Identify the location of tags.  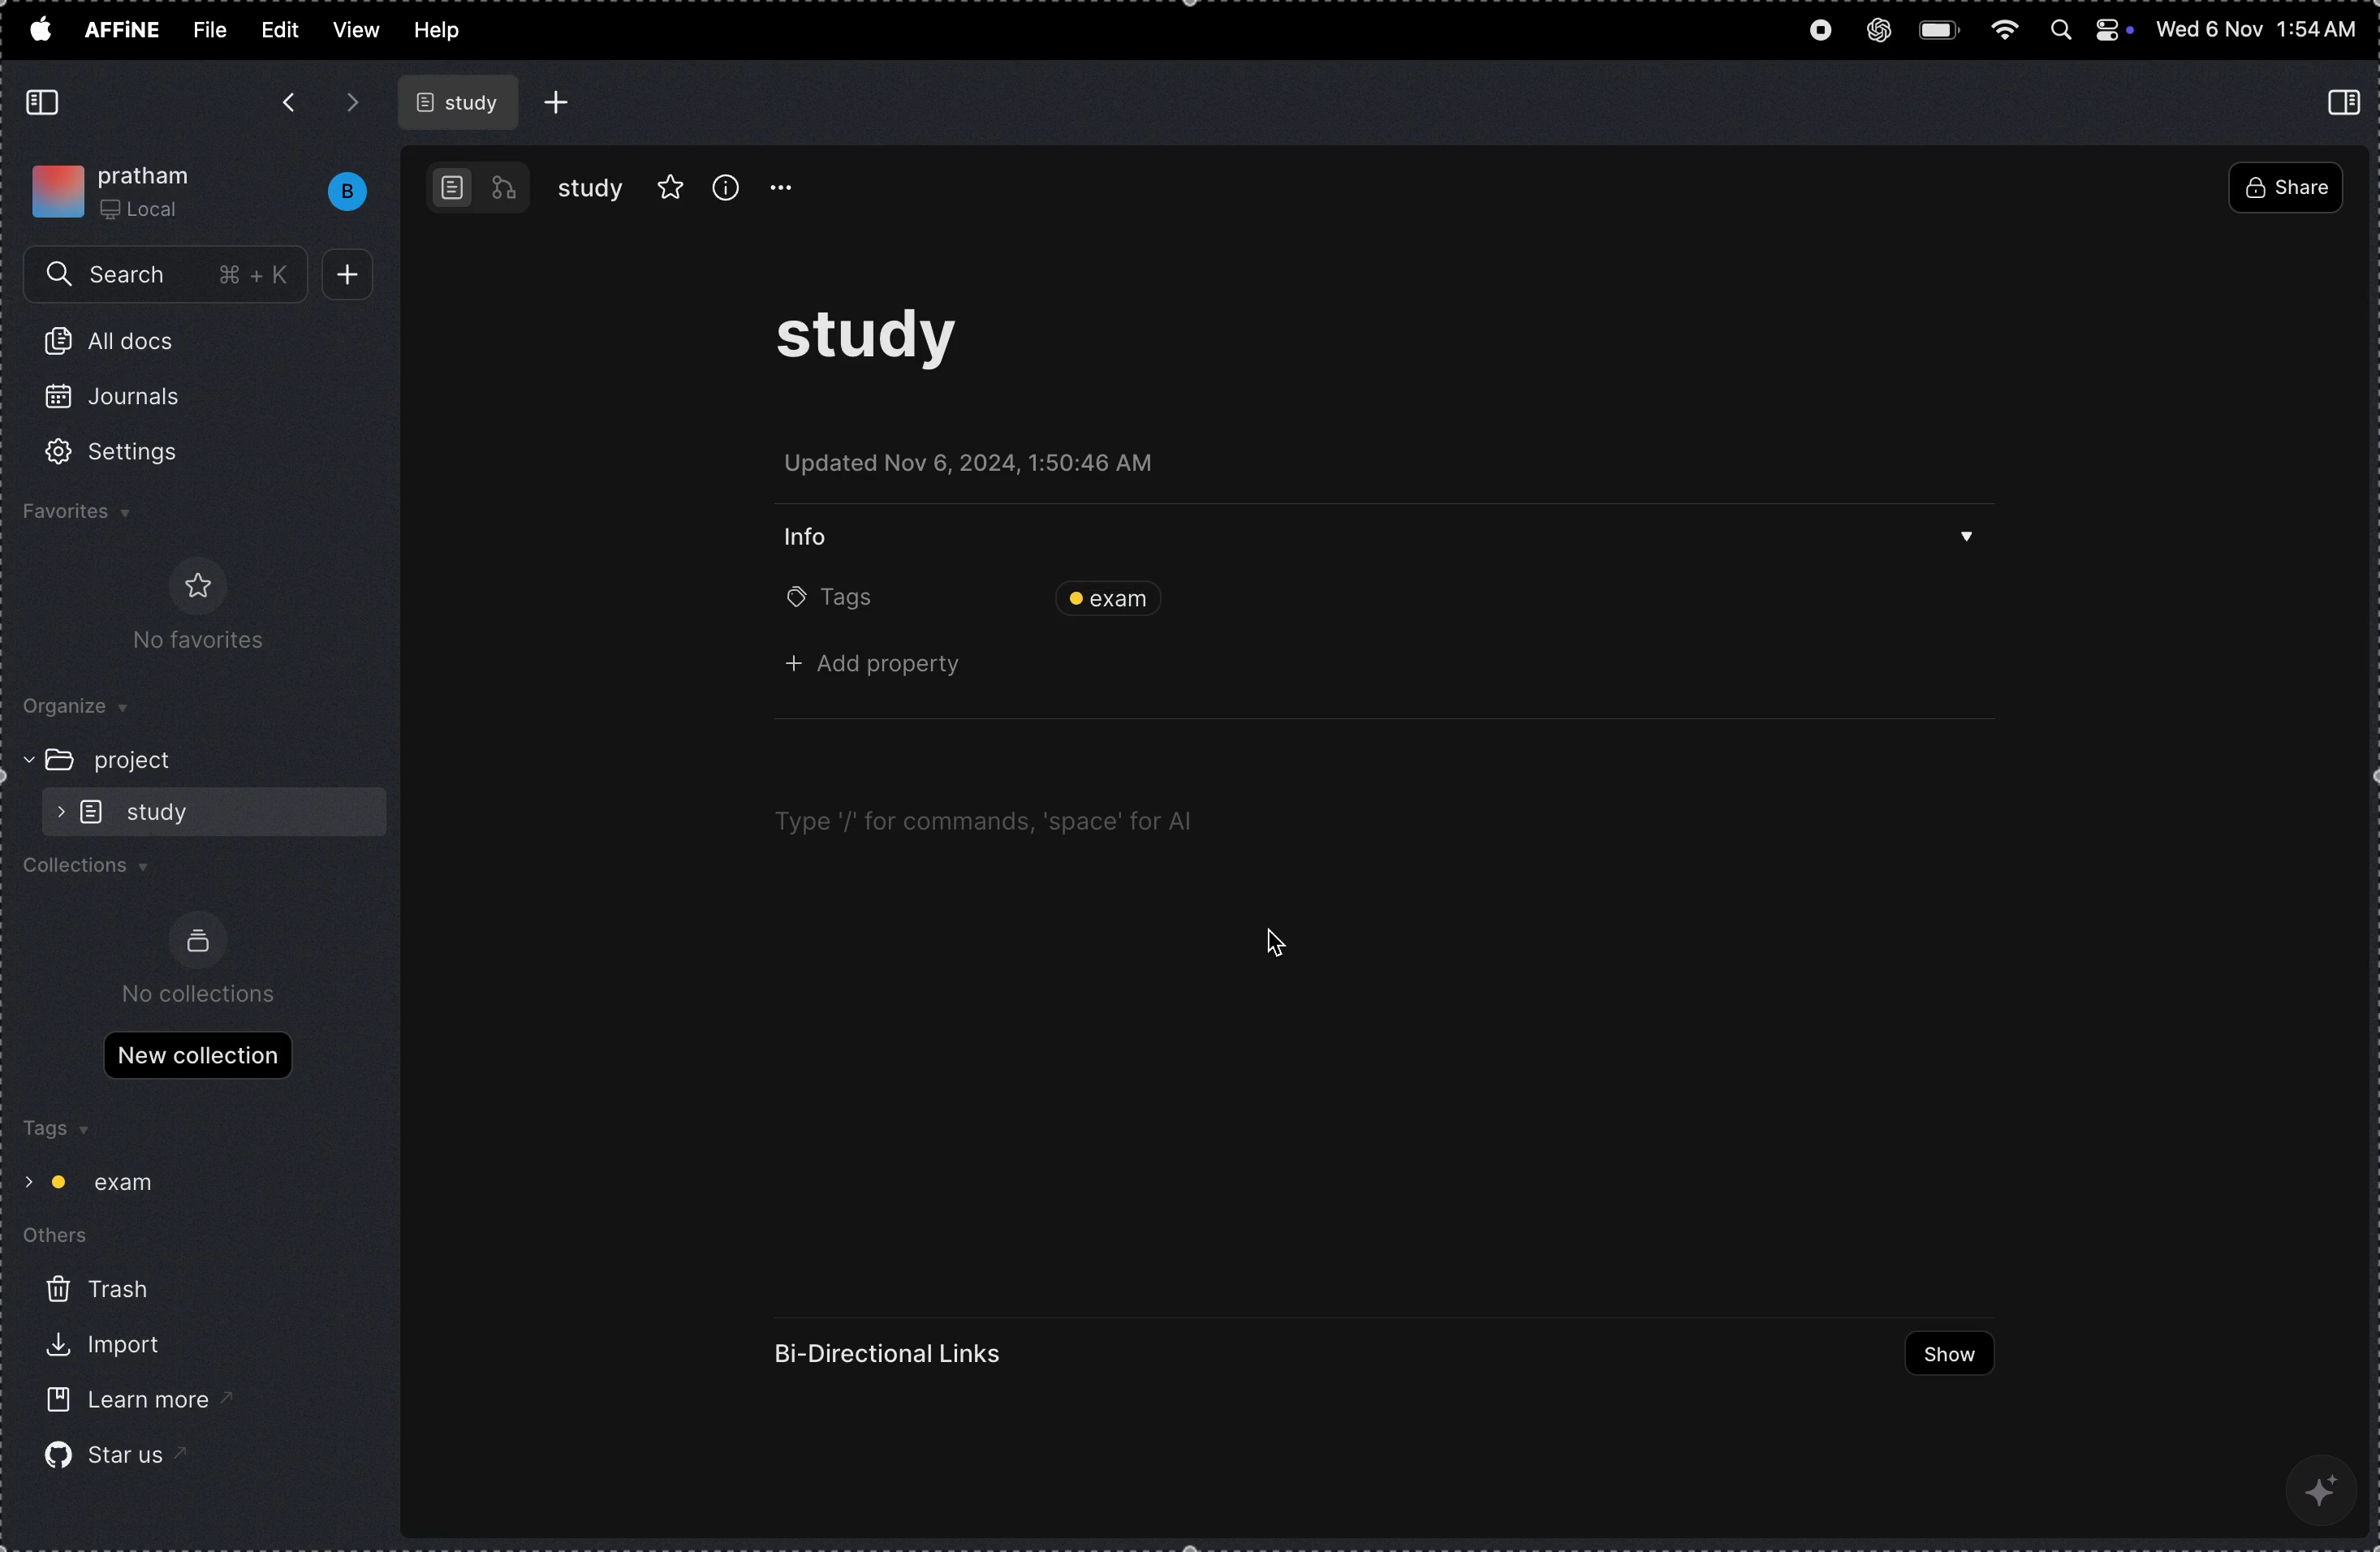
(832, 601).